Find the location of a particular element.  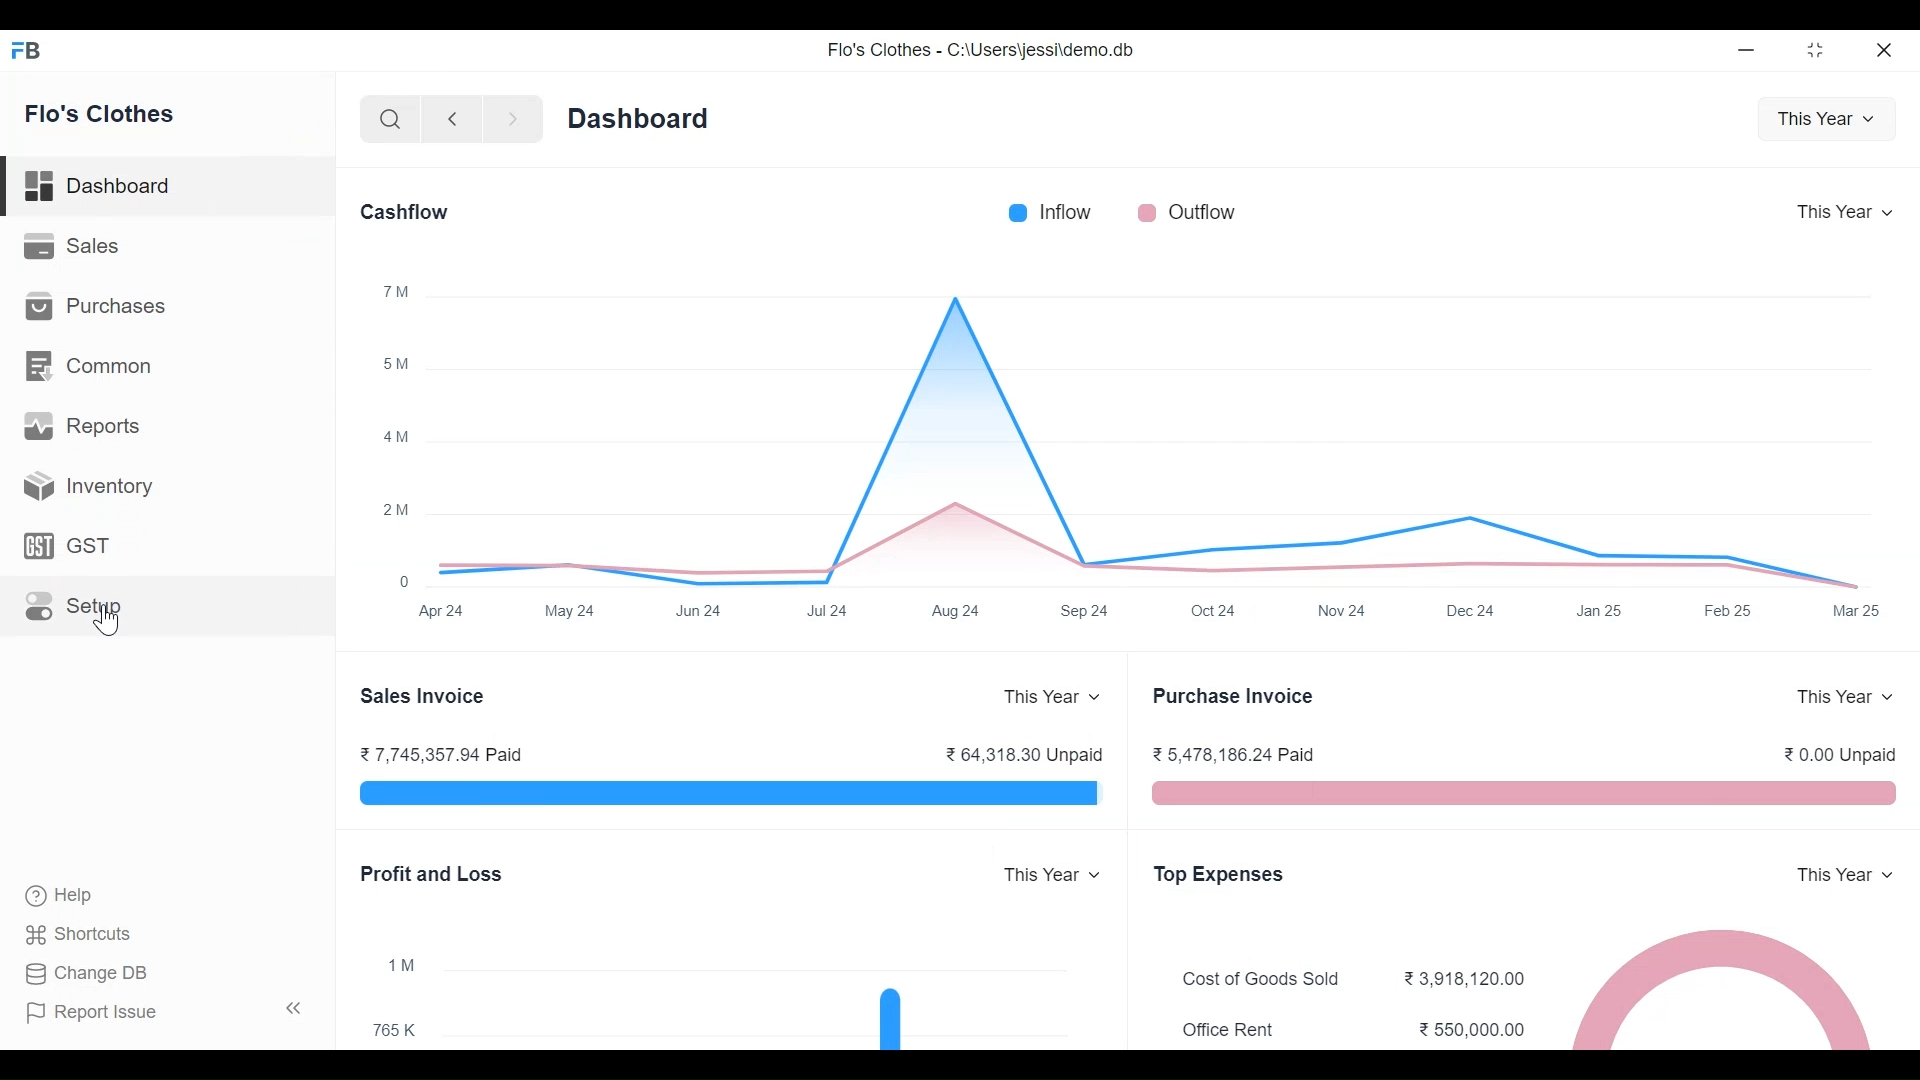

Dashboard is located at coordinates (107, 186).